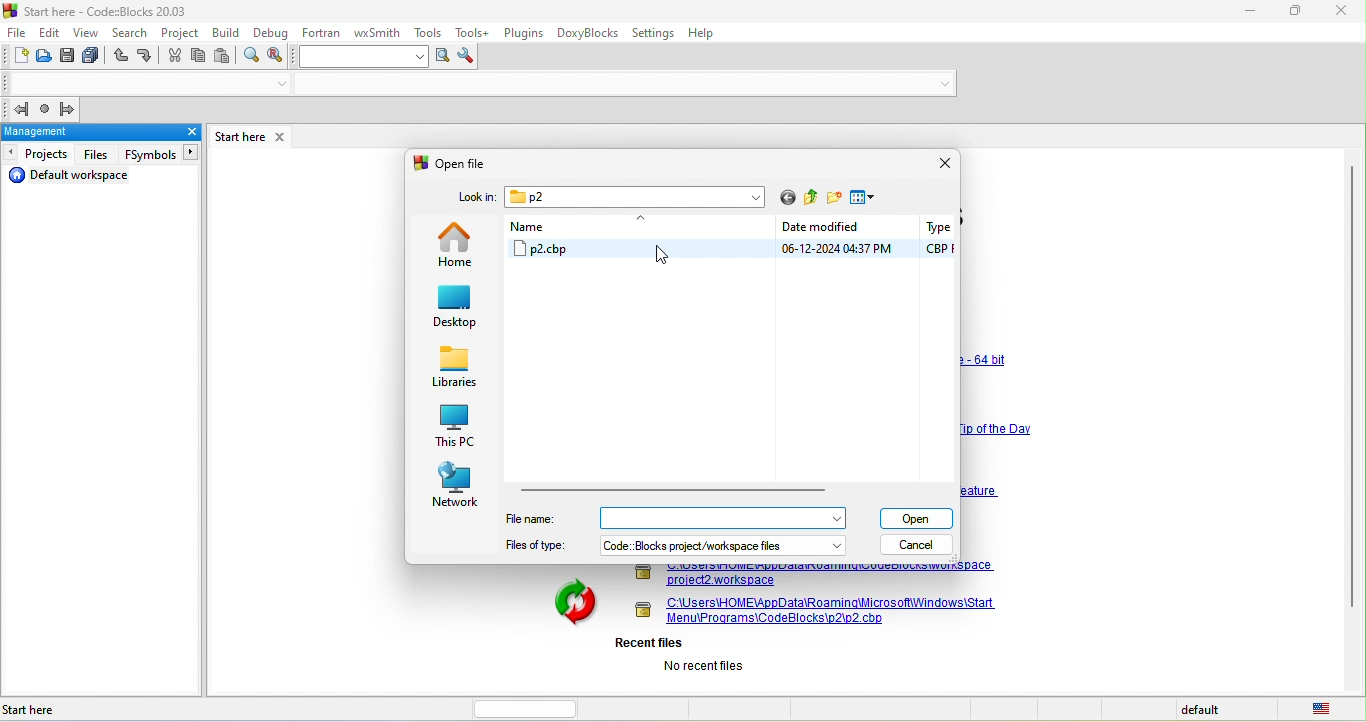 Image resolution: width=1366 pixels, height=722 pixels. I want to click on link, so click(999, 427).